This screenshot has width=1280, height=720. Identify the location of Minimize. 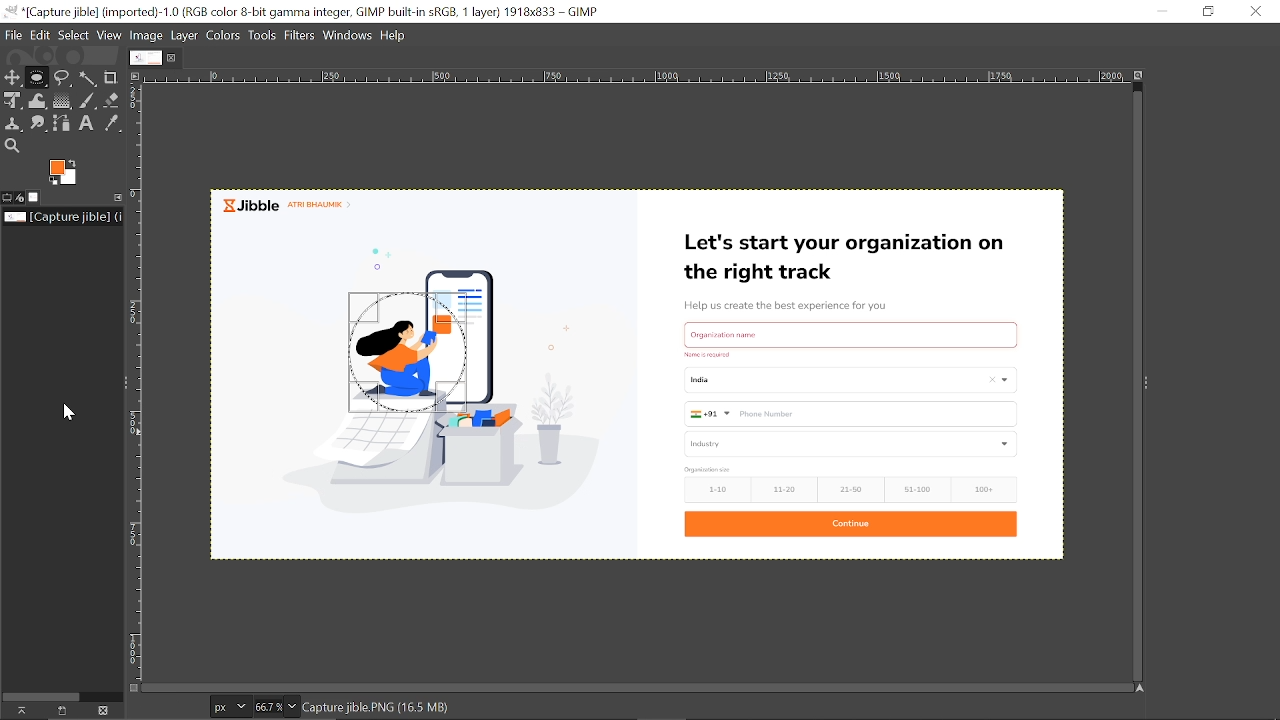
(1166, 11).